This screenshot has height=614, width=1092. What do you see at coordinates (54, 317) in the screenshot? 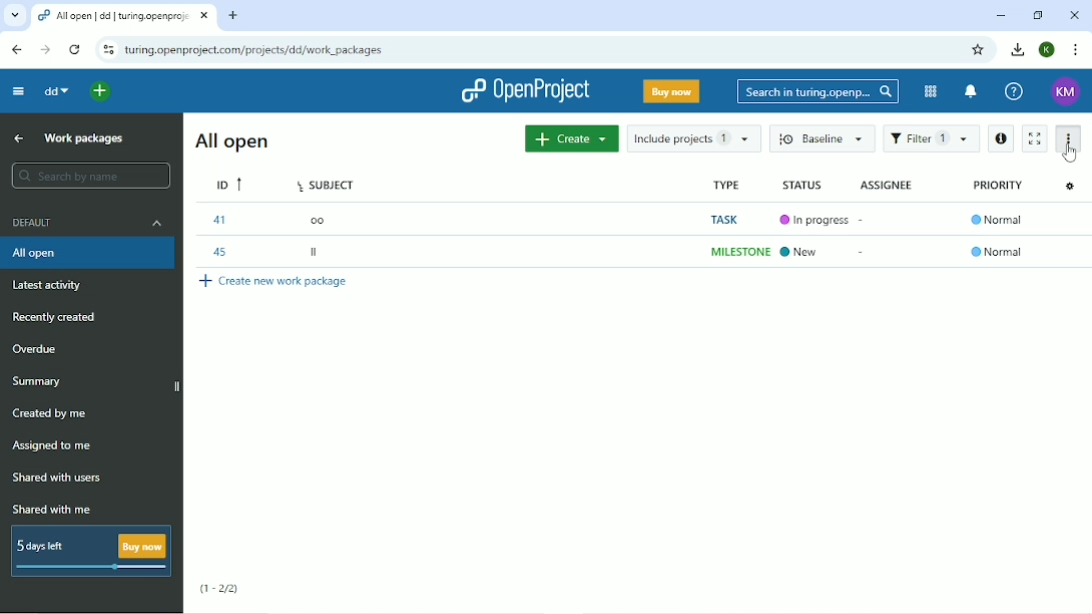
I see `Recently deleted` at bounding box center [54, 317].